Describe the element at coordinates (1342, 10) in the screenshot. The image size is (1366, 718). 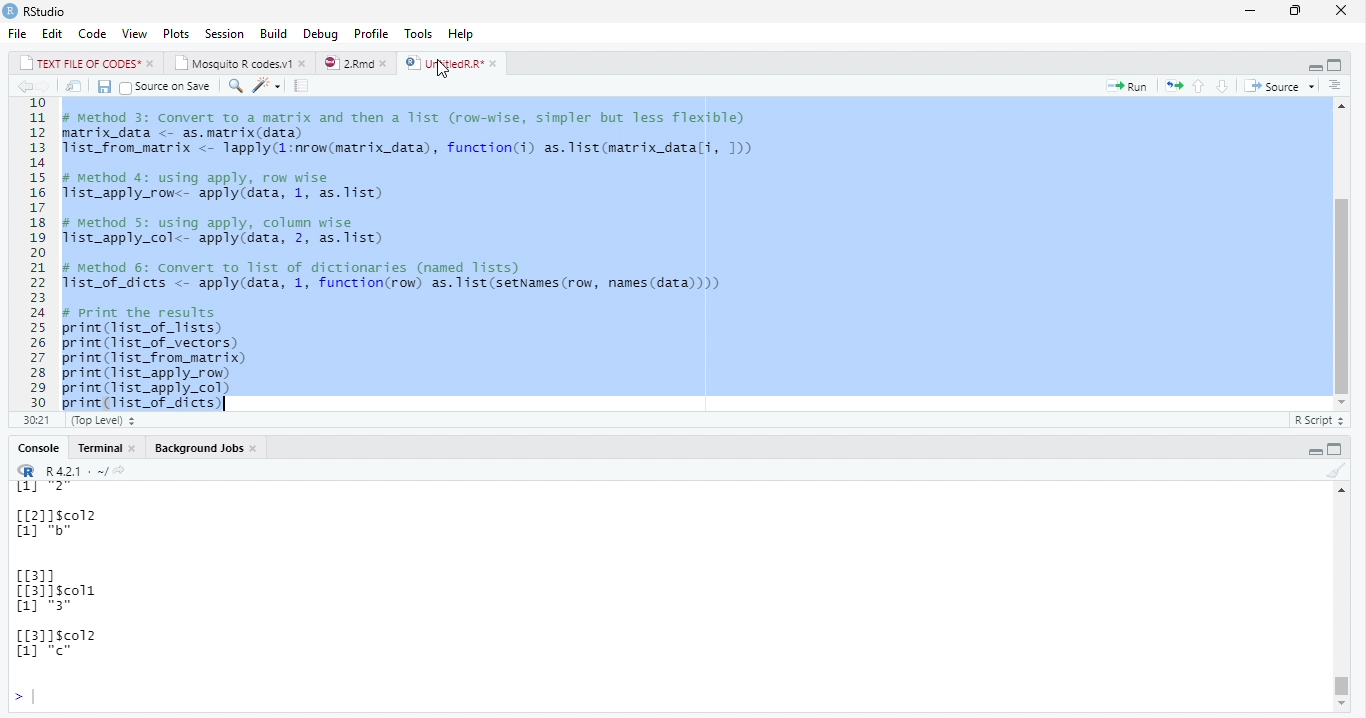
I see `Close` at that location.